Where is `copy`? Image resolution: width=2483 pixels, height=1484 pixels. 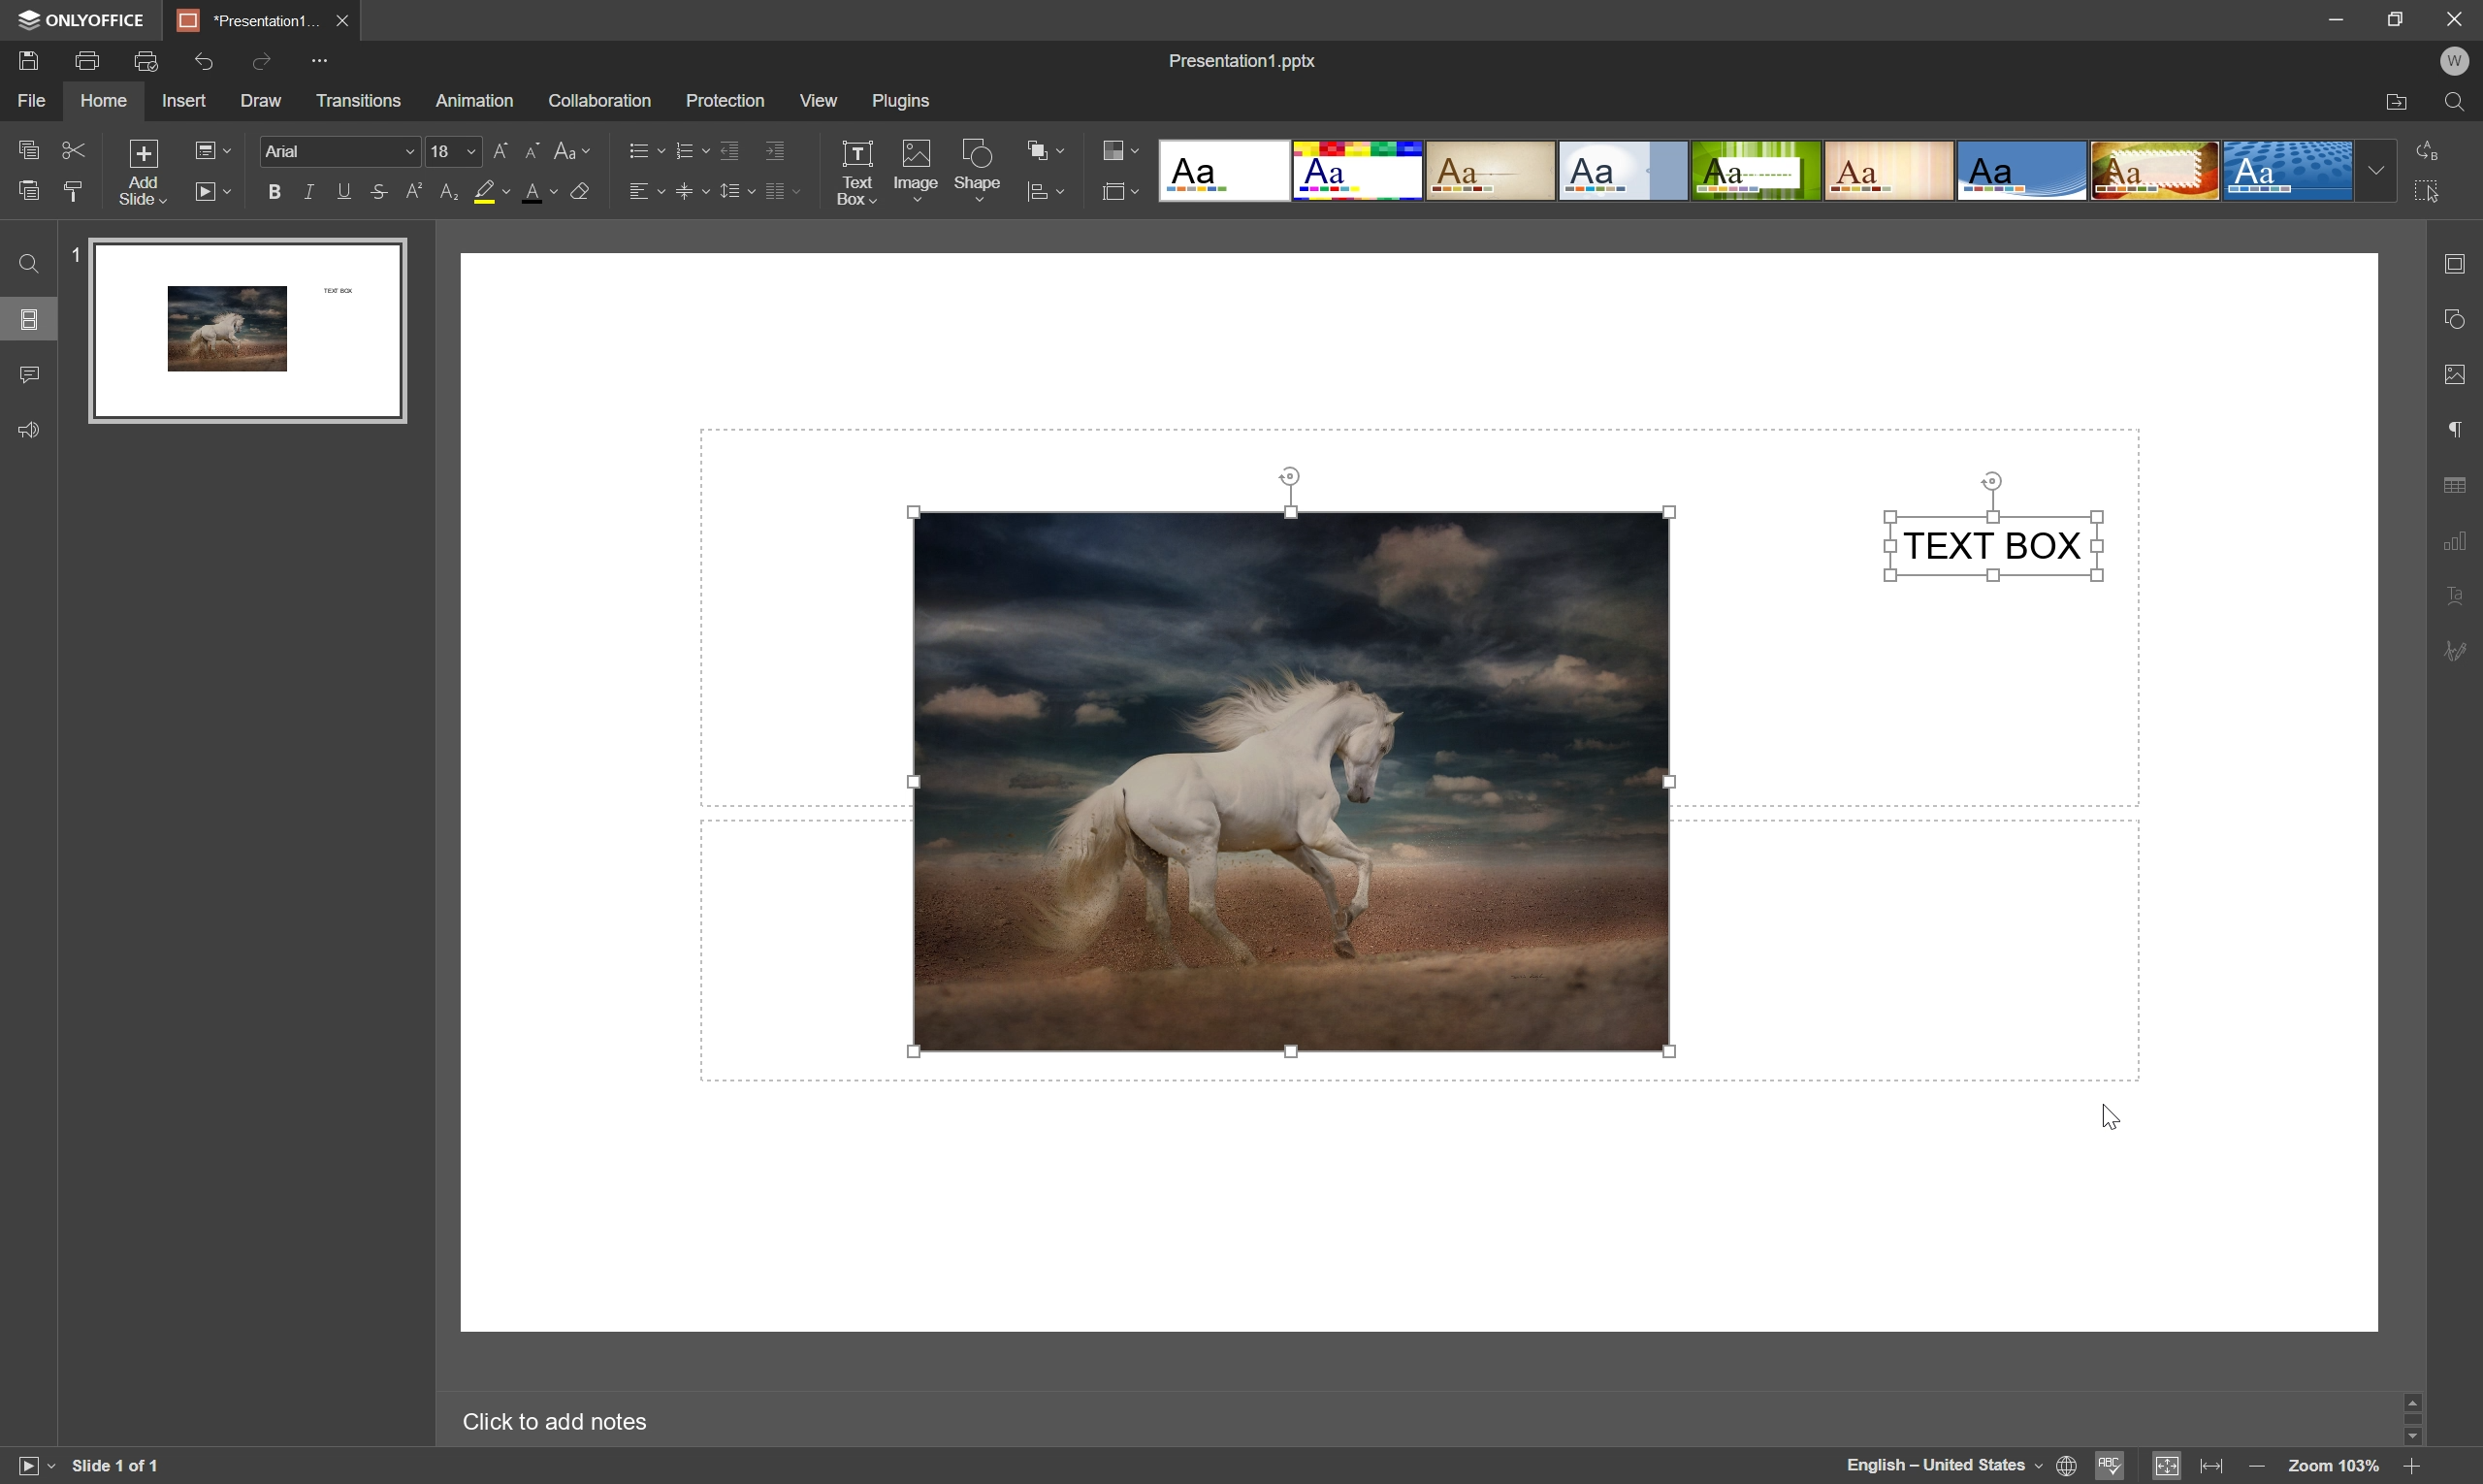 copy is located at coordinates (28, 148).